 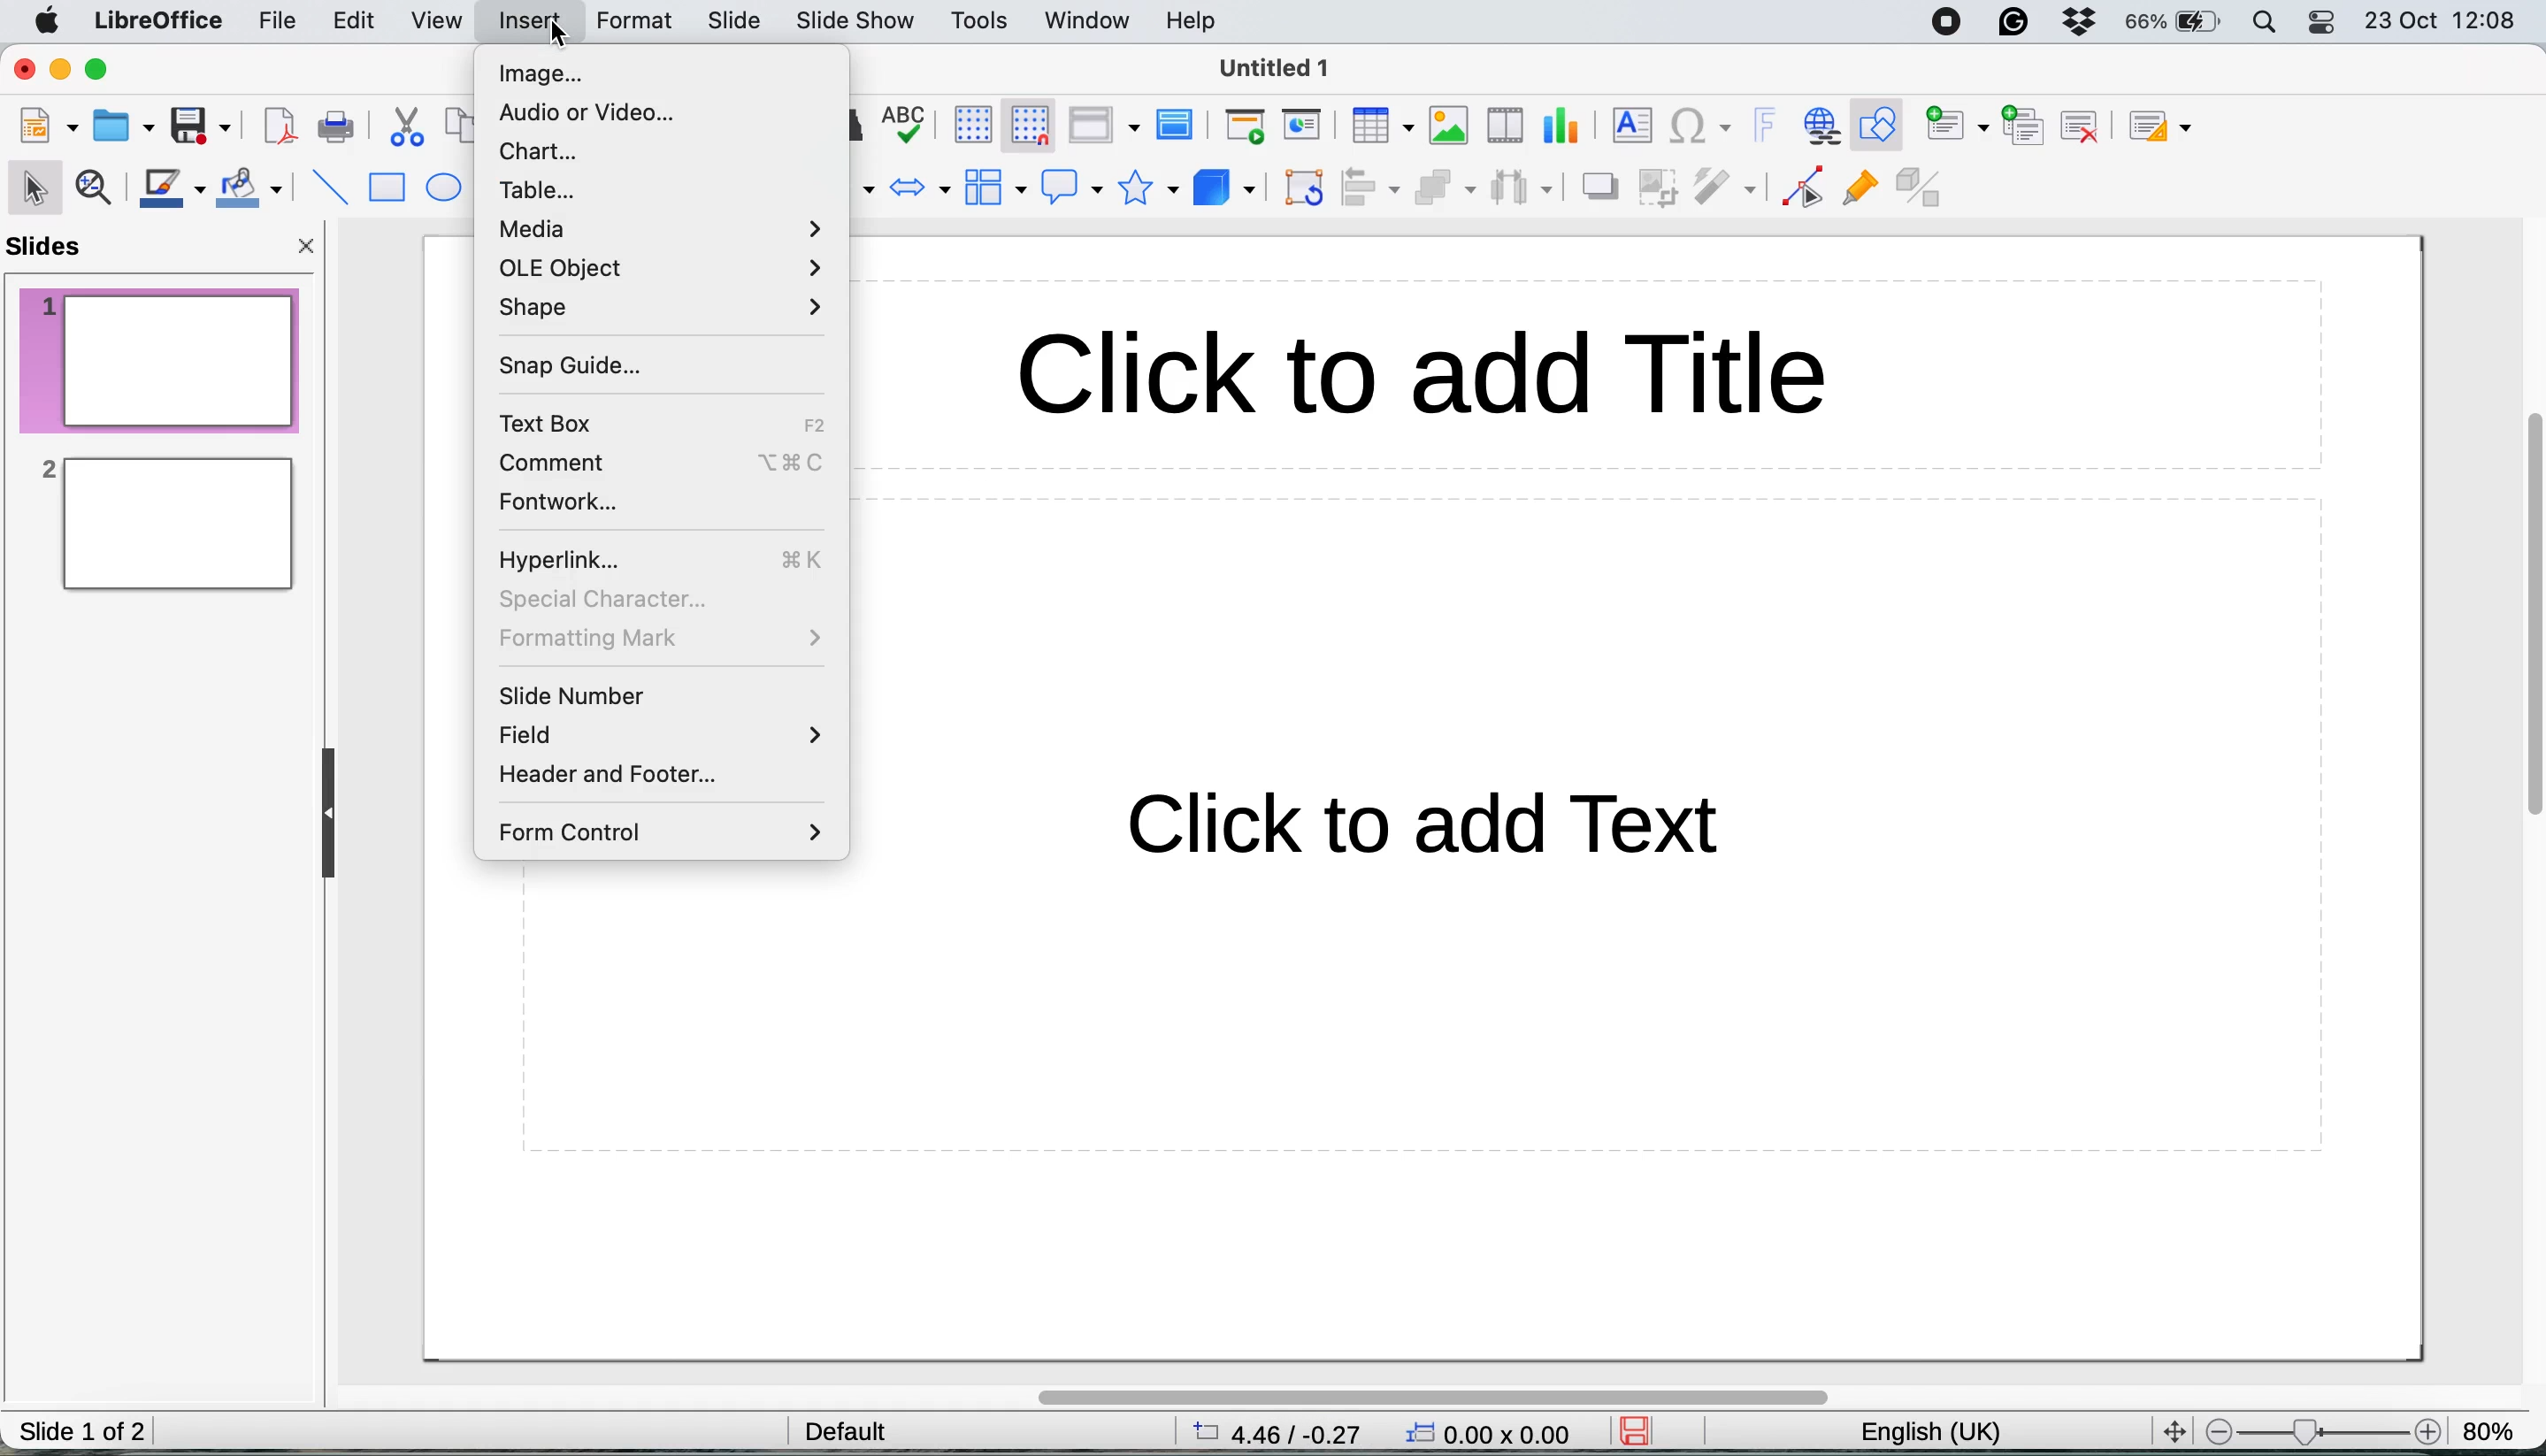 What do you see at coordinates (335, 814) in the screenshot?
I see `collapse` at bounding box center [335, 814].